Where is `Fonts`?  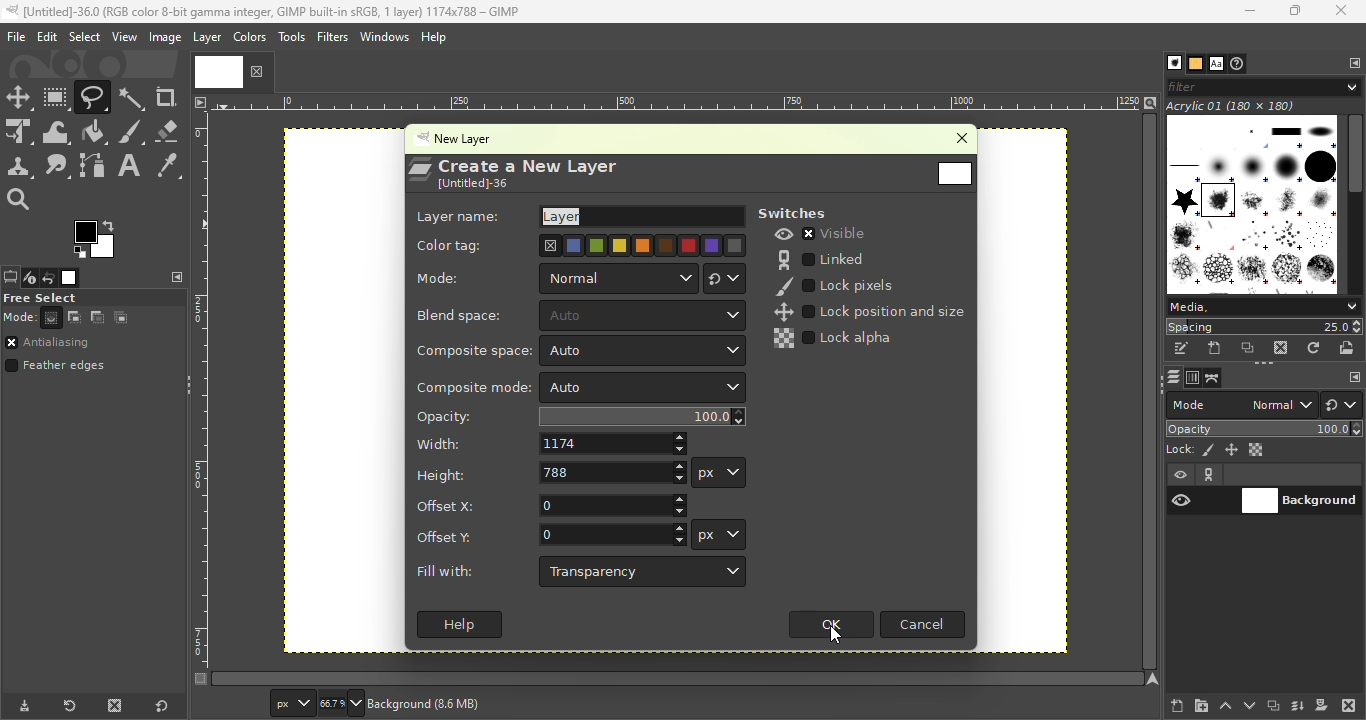
Fonts is located at coordinates (1216, 61).